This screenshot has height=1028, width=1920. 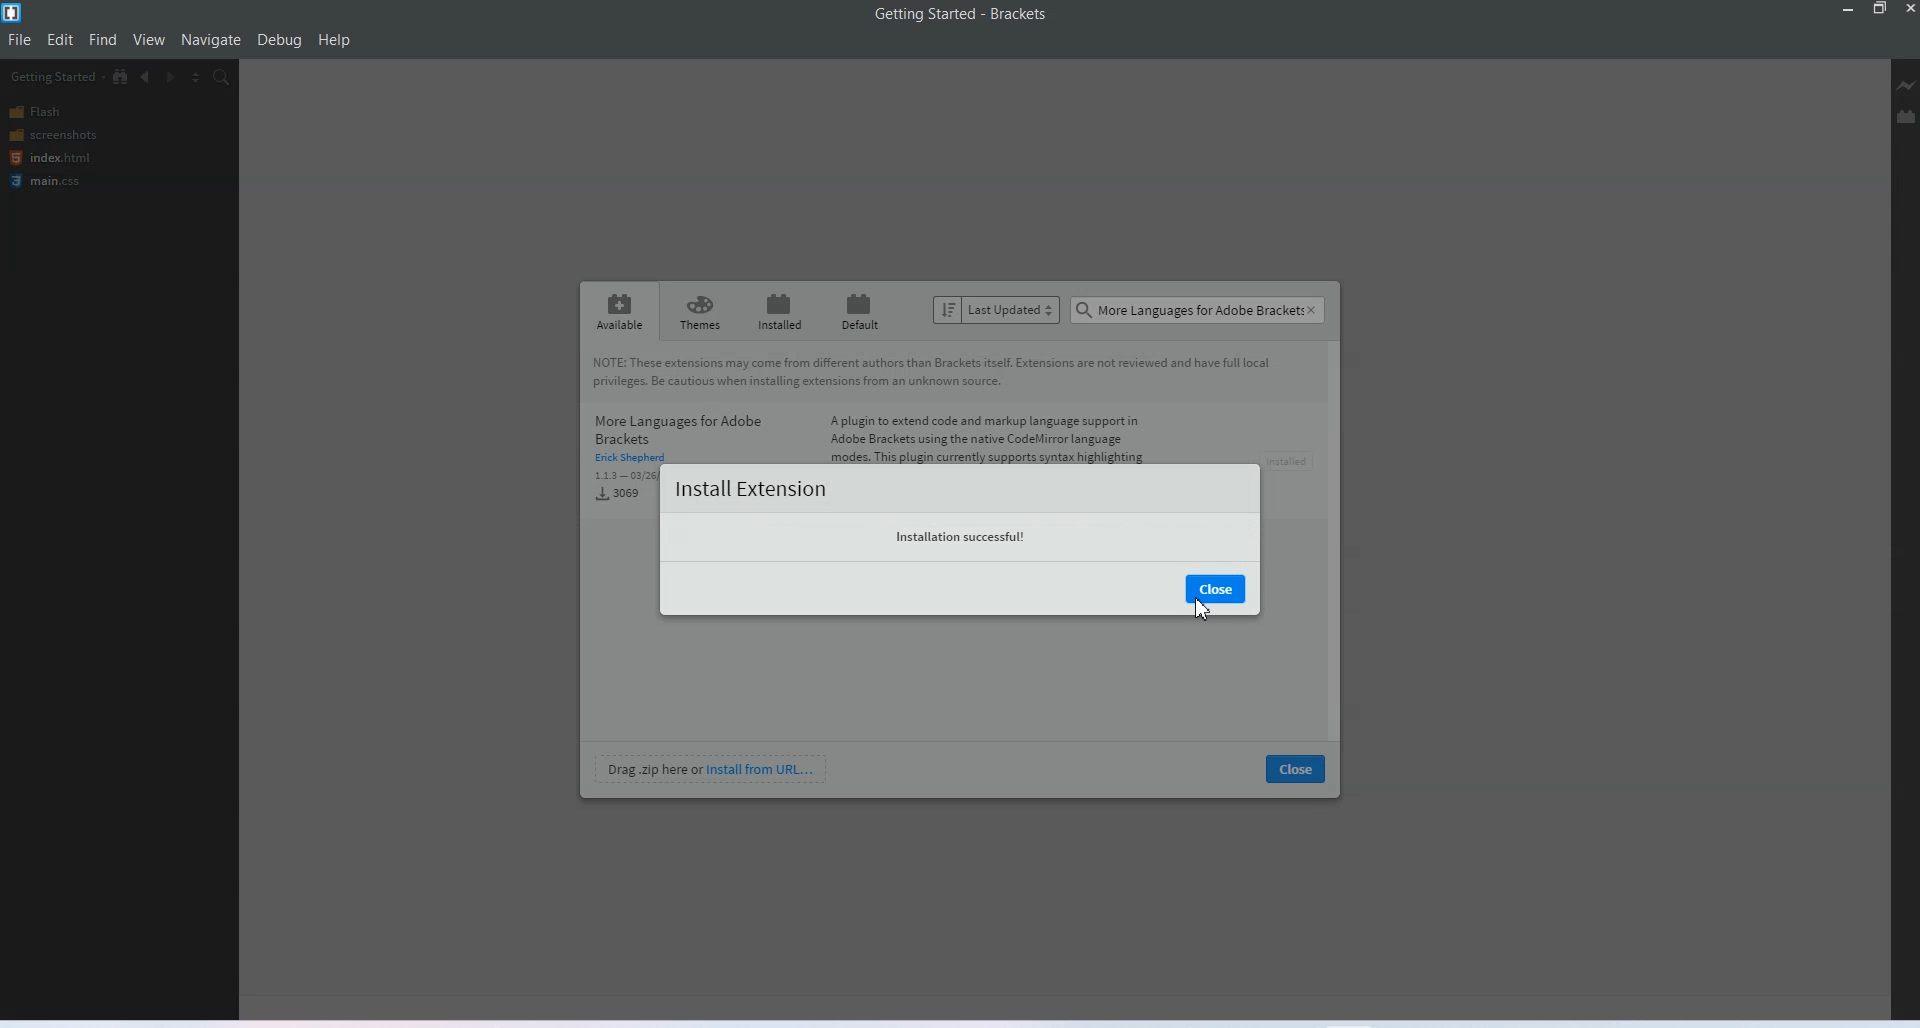 What do you see at coordinates (1293, 461) in the screenshot?
I see `install` at bounding box center [1293, 461].